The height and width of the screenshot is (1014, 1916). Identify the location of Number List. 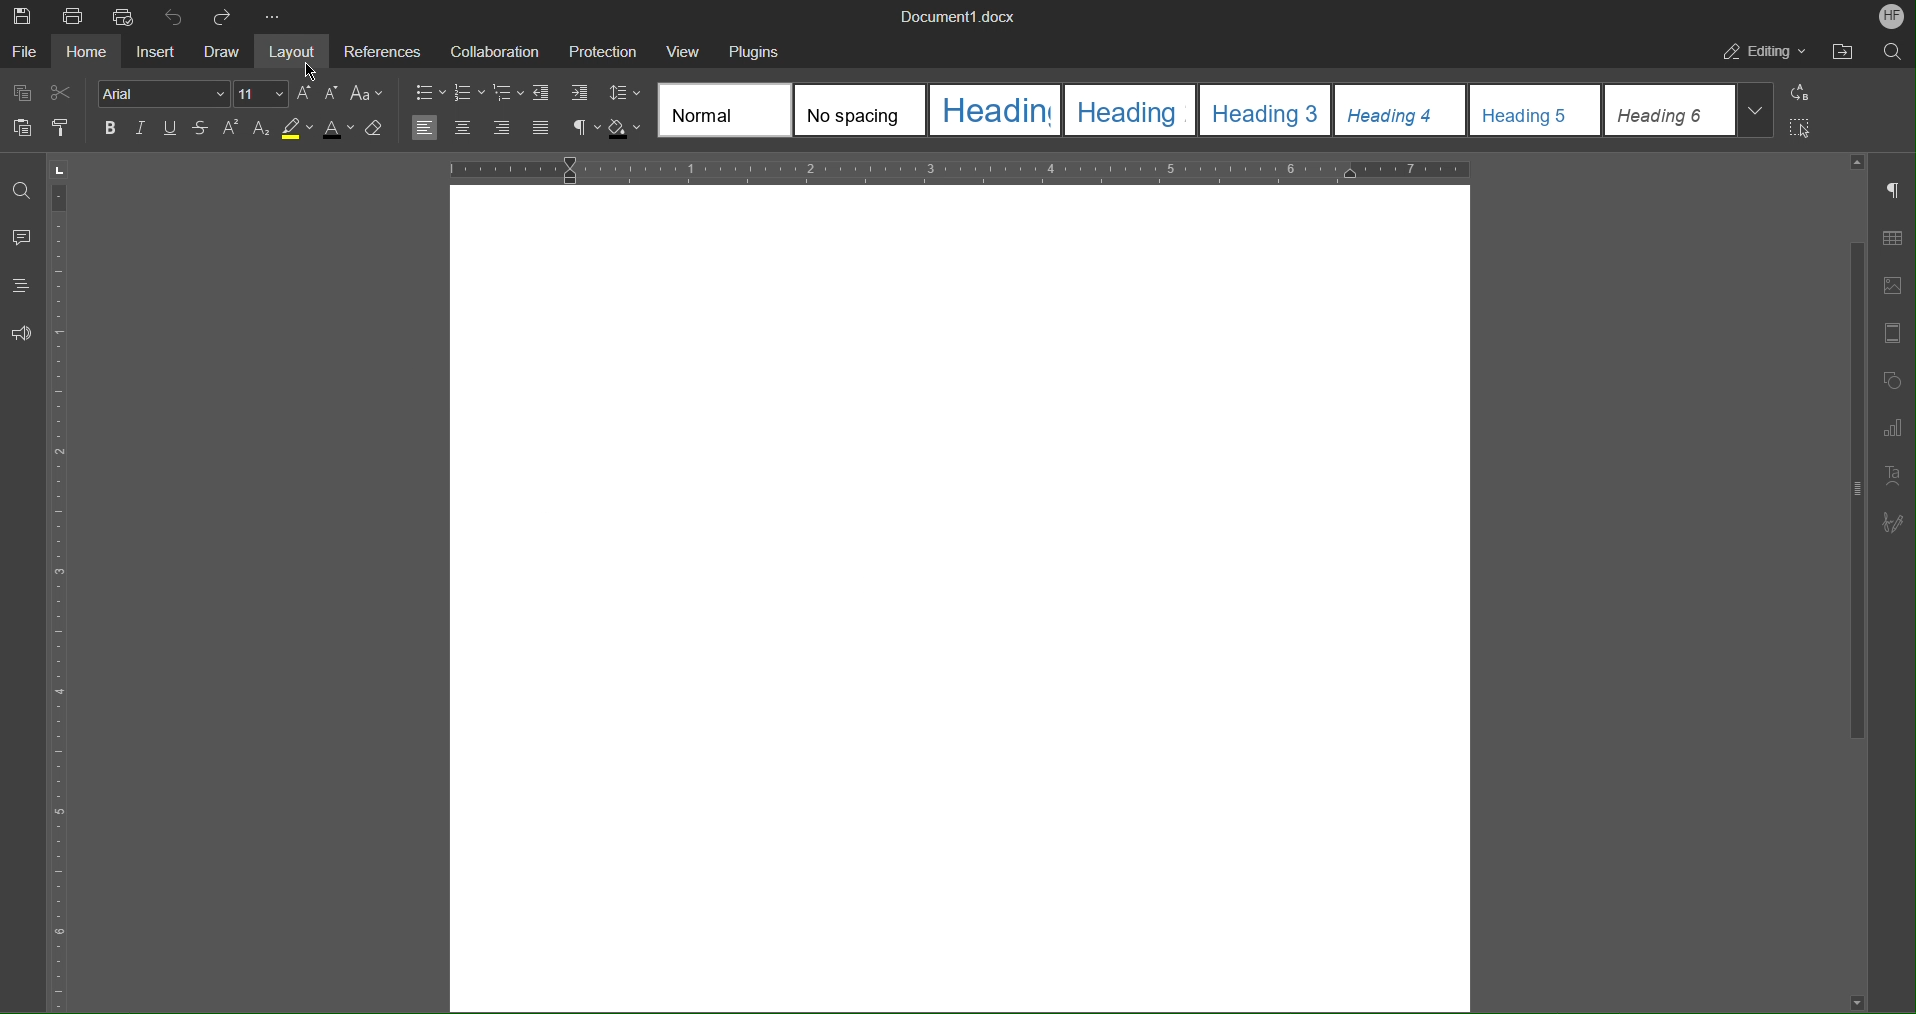
(472, 95).